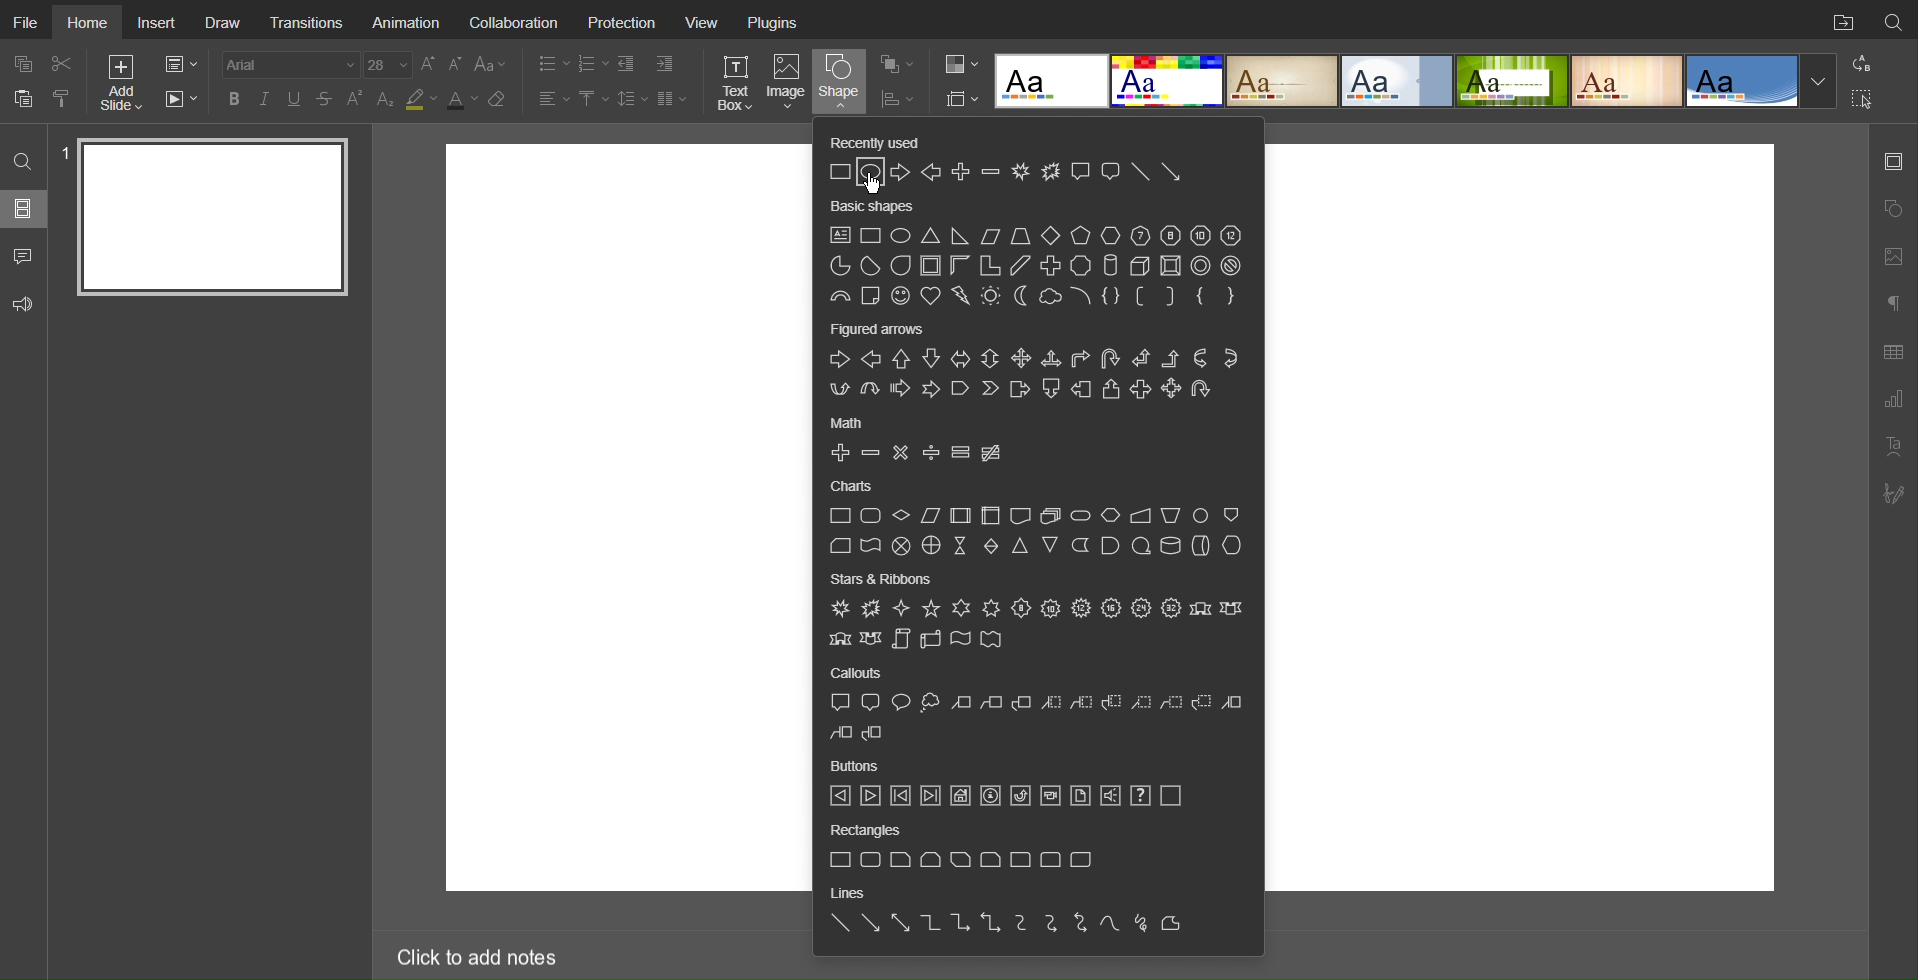  What do you see at coordinates (501, 100) in the screenshot?
I see `Erase` at bounding box center [501, 100].